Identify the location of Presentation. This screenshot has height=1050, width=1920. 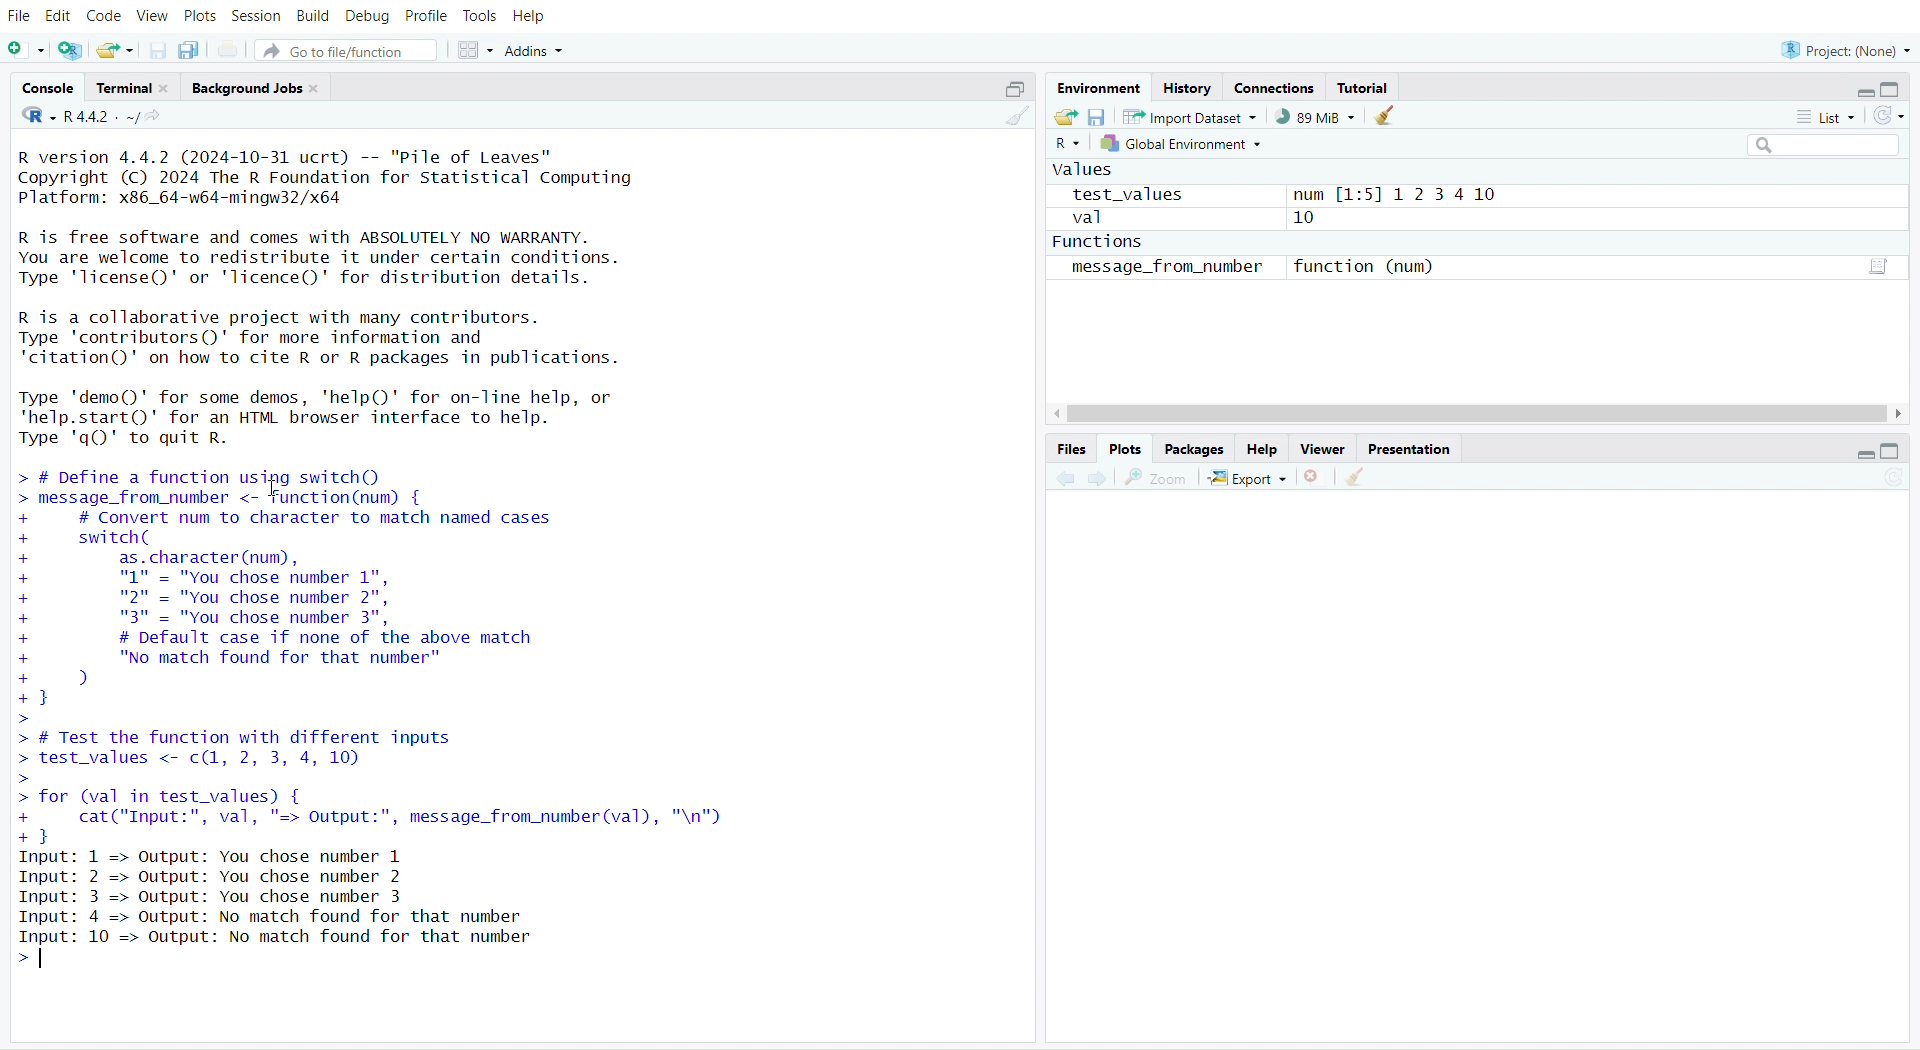
(1409, 449).